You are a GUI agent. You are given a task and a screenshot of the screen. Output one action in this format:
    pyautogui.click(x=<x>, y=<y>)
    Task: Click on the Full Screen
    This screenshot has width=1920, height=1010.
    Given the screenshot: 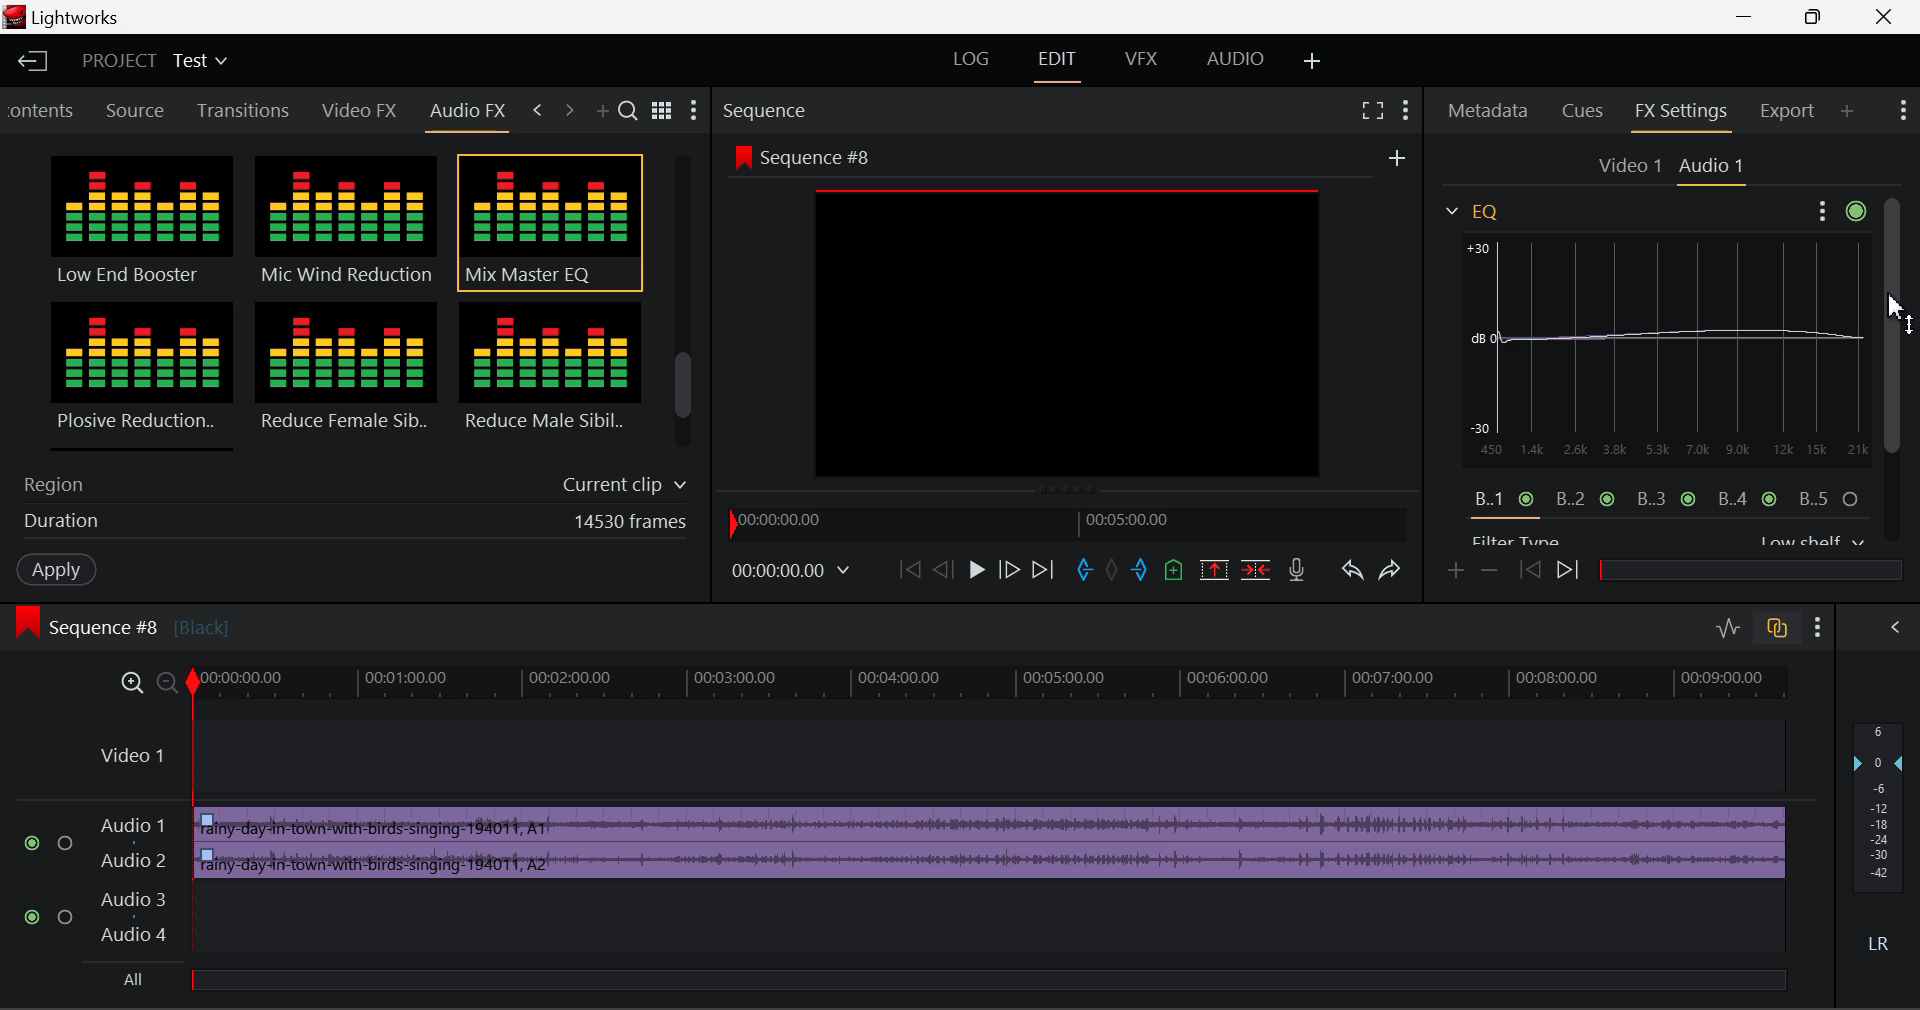 What is the action you would take?
    pyautogui.click(x=1372, y=110)
    